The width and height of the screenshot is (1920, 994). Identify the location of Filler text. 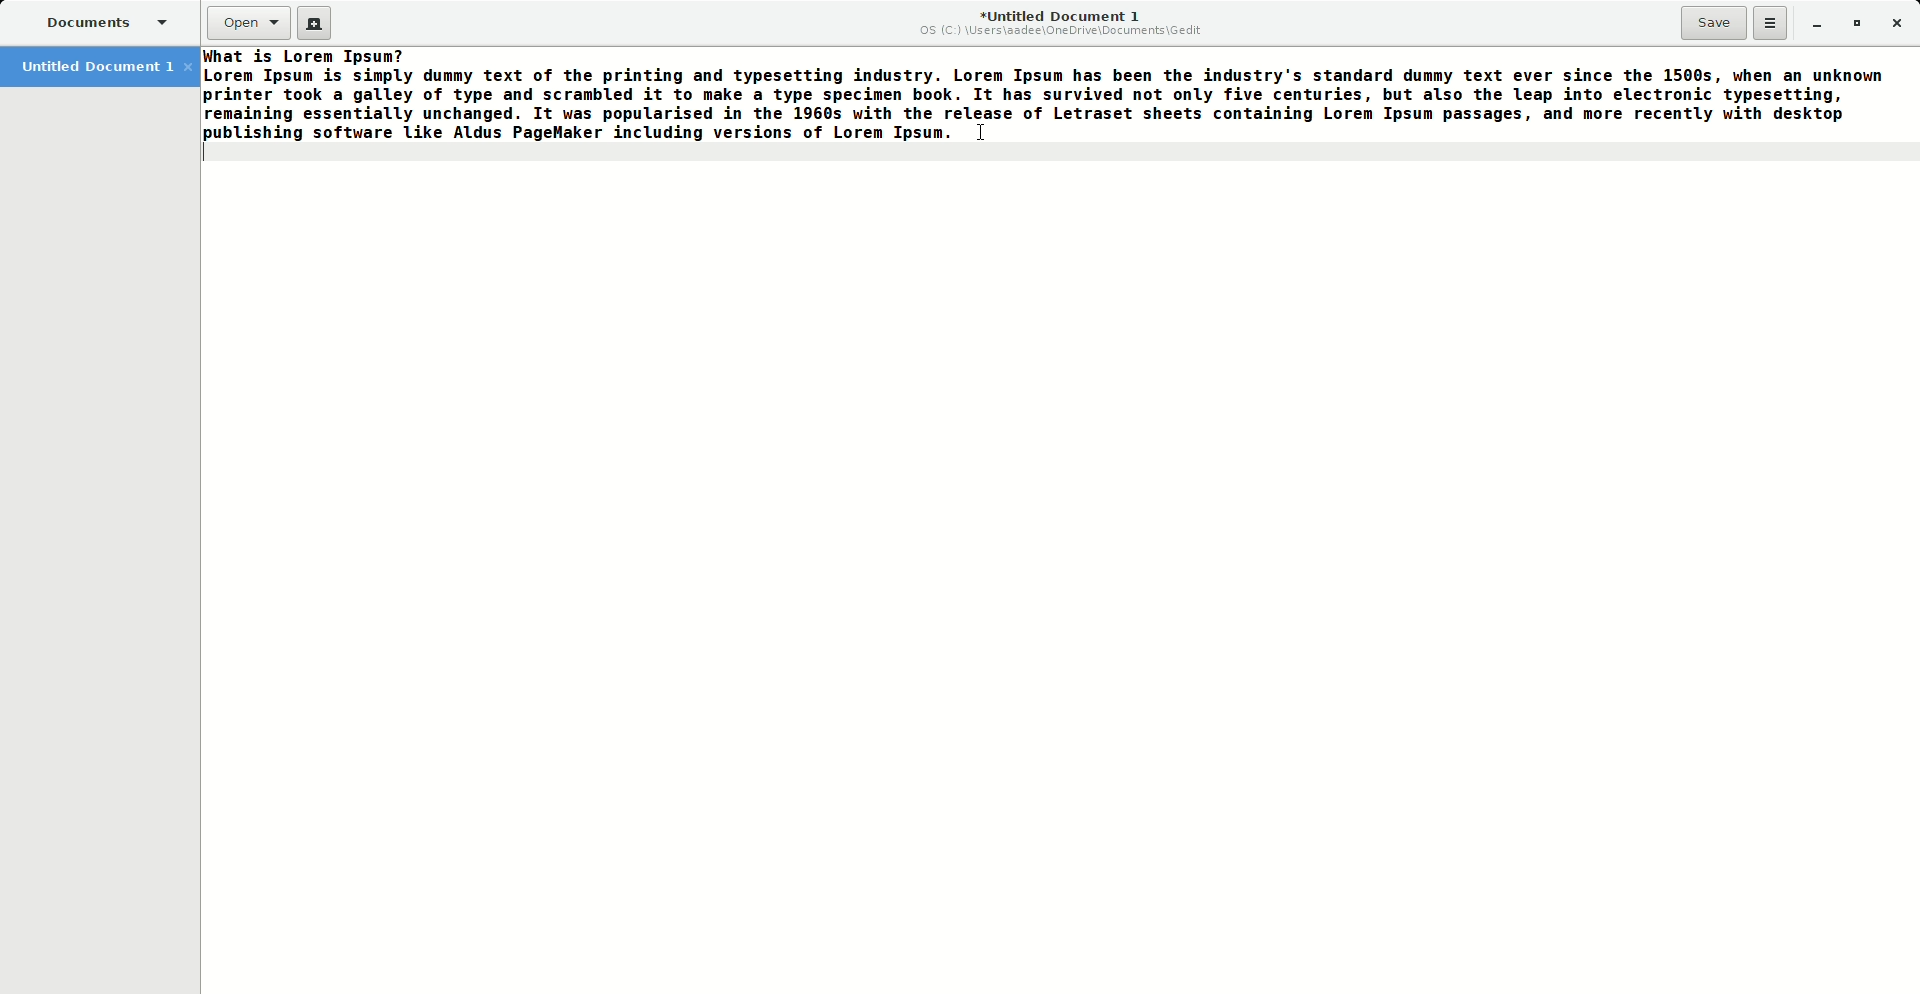
(1047, 94).